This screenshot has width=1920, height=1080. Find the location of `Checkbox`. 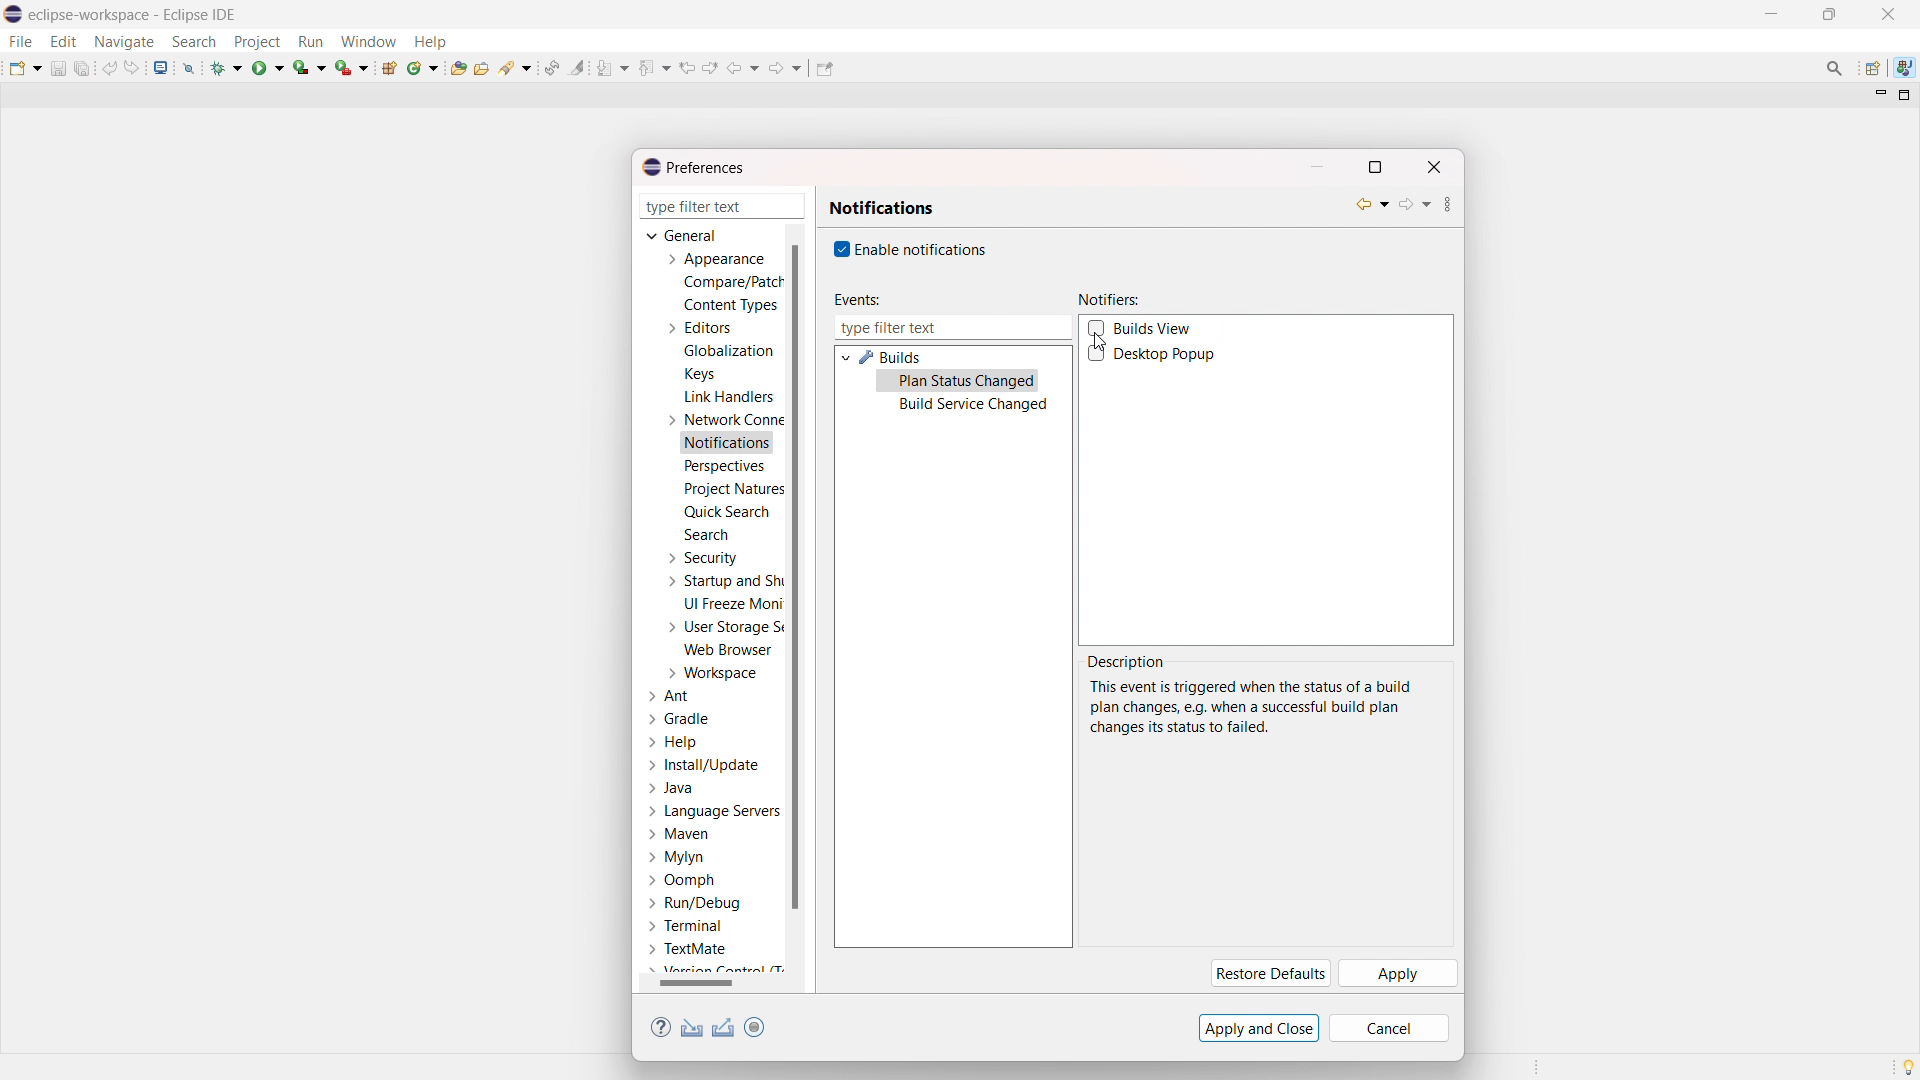

Checkbox is located at coordinates (1096, 327).